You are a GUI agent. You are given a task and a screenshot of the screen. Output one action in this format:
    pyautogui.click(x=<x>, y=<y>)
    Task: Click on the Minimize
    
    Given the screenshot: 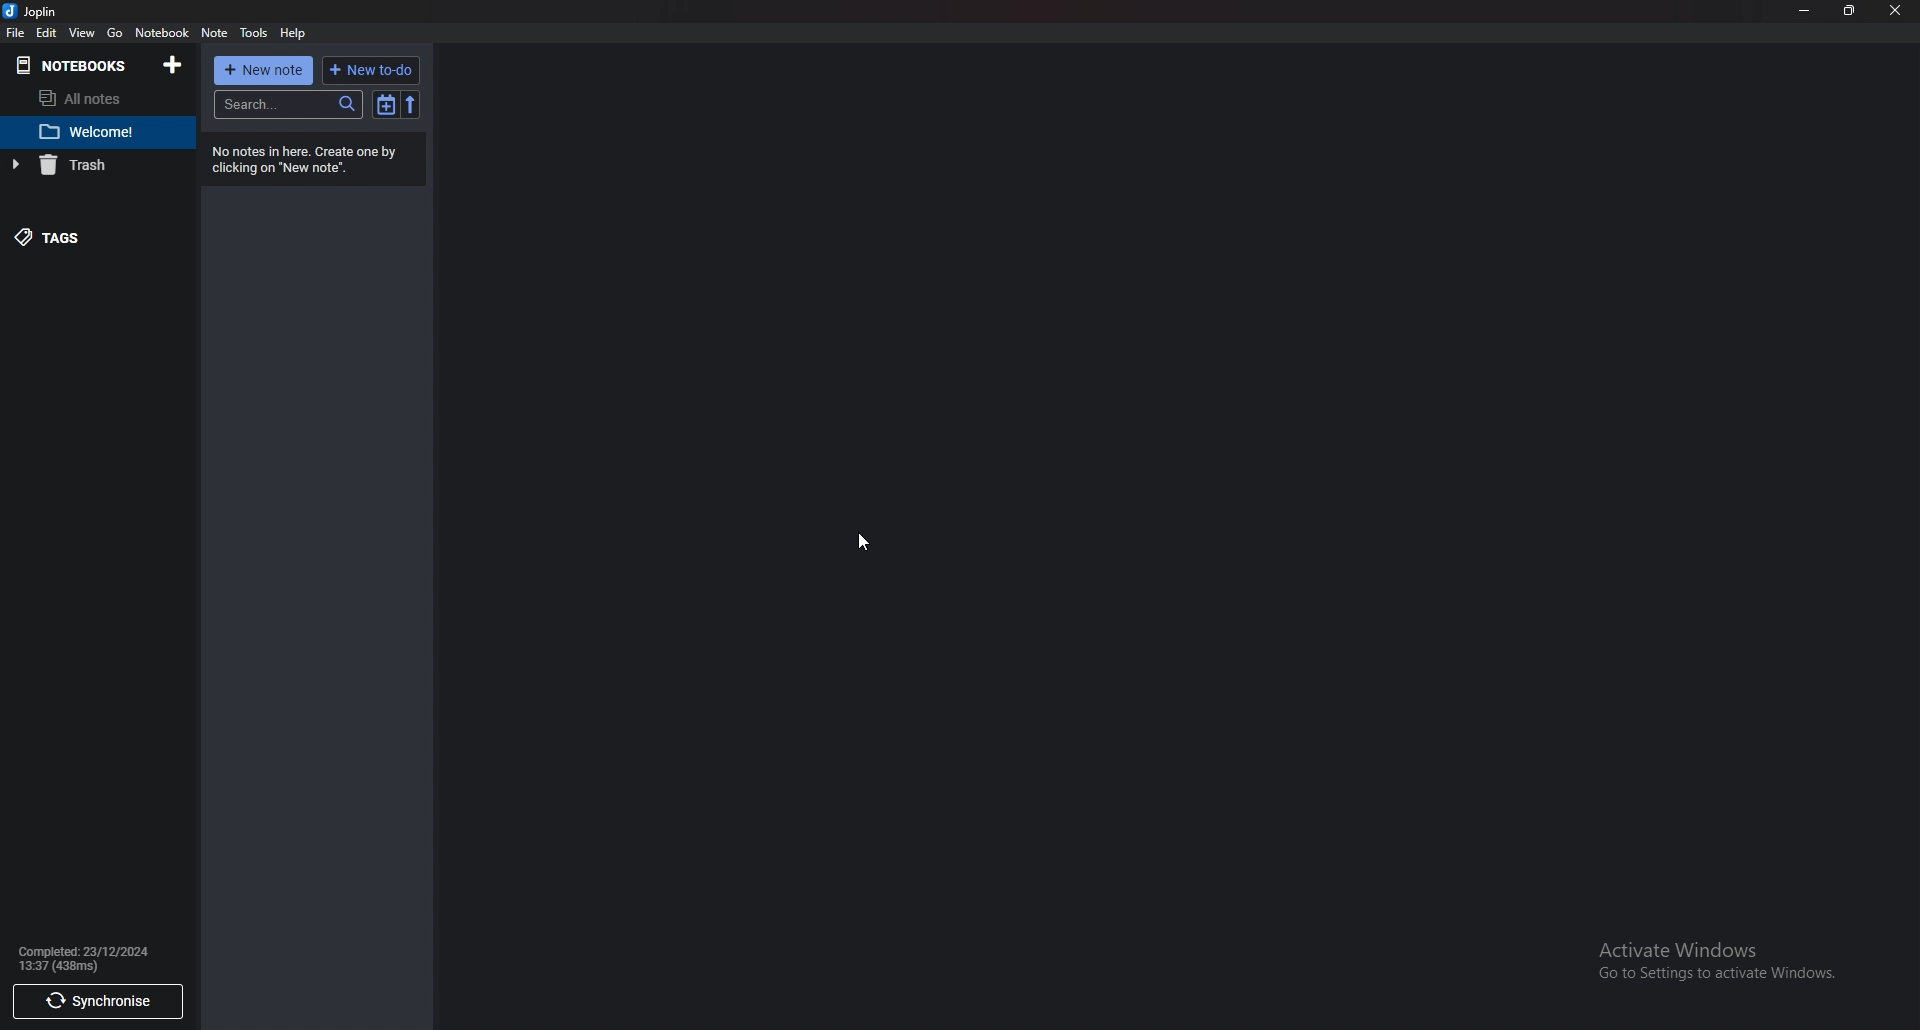 What is the action you would take?
    pyautogui.click(x=1805, y=9)
    